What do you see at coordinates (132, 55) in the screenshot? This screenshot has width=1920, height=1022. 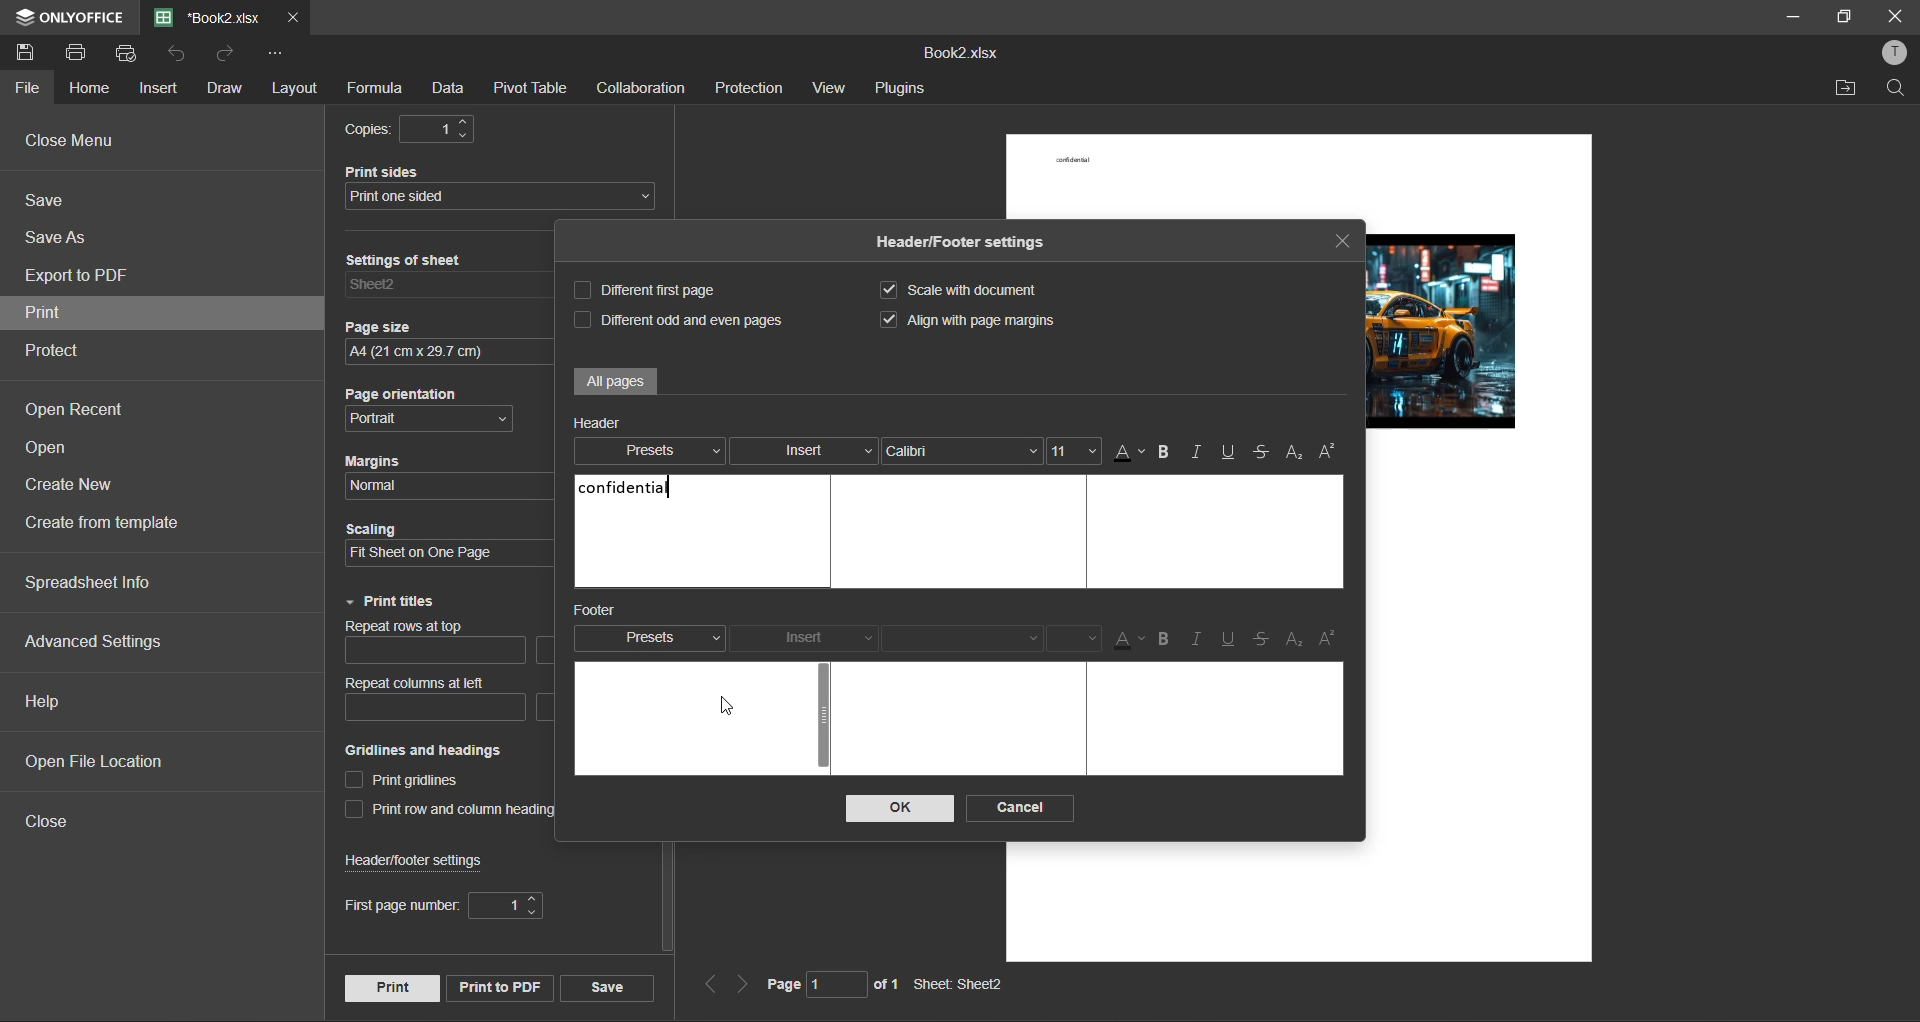 I see `quick print` at bounding box center [132, 55].